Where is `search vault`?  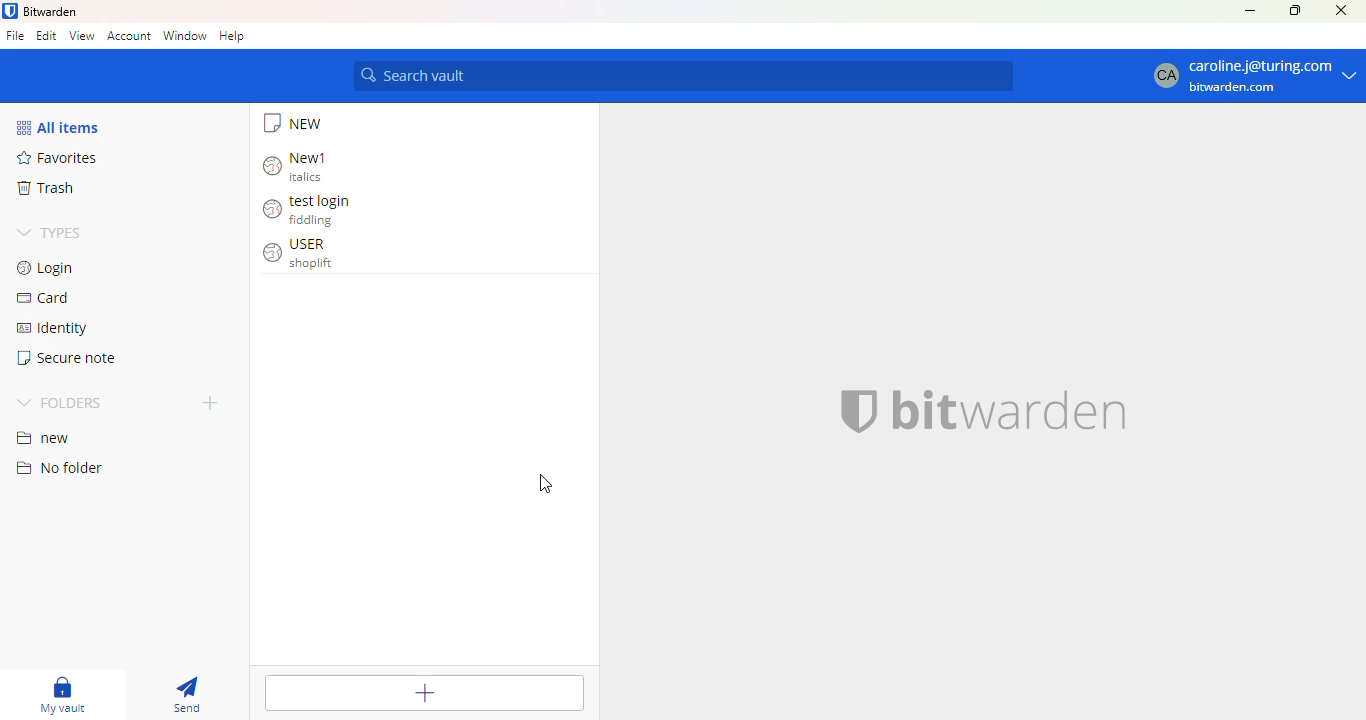 search vault is located at coordinates (684, 76).